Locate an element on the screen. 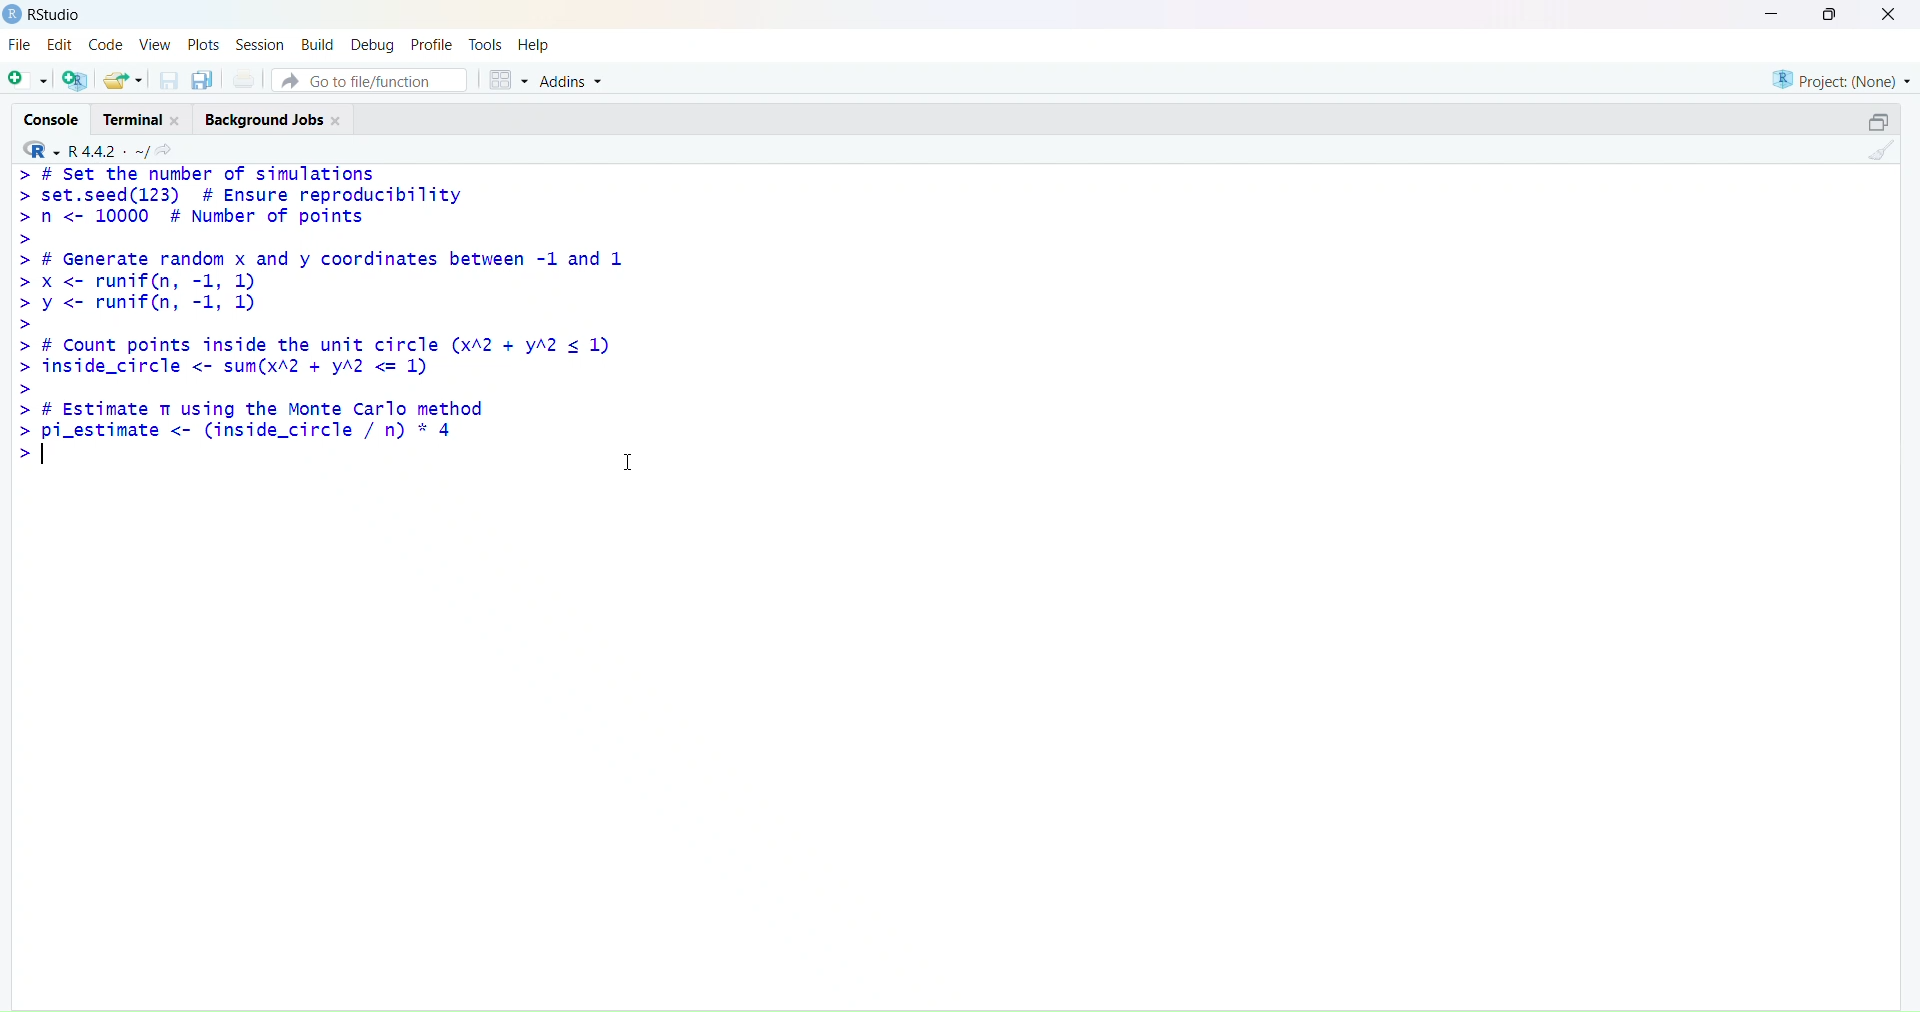  Close is located at coordinates (1888, 15).